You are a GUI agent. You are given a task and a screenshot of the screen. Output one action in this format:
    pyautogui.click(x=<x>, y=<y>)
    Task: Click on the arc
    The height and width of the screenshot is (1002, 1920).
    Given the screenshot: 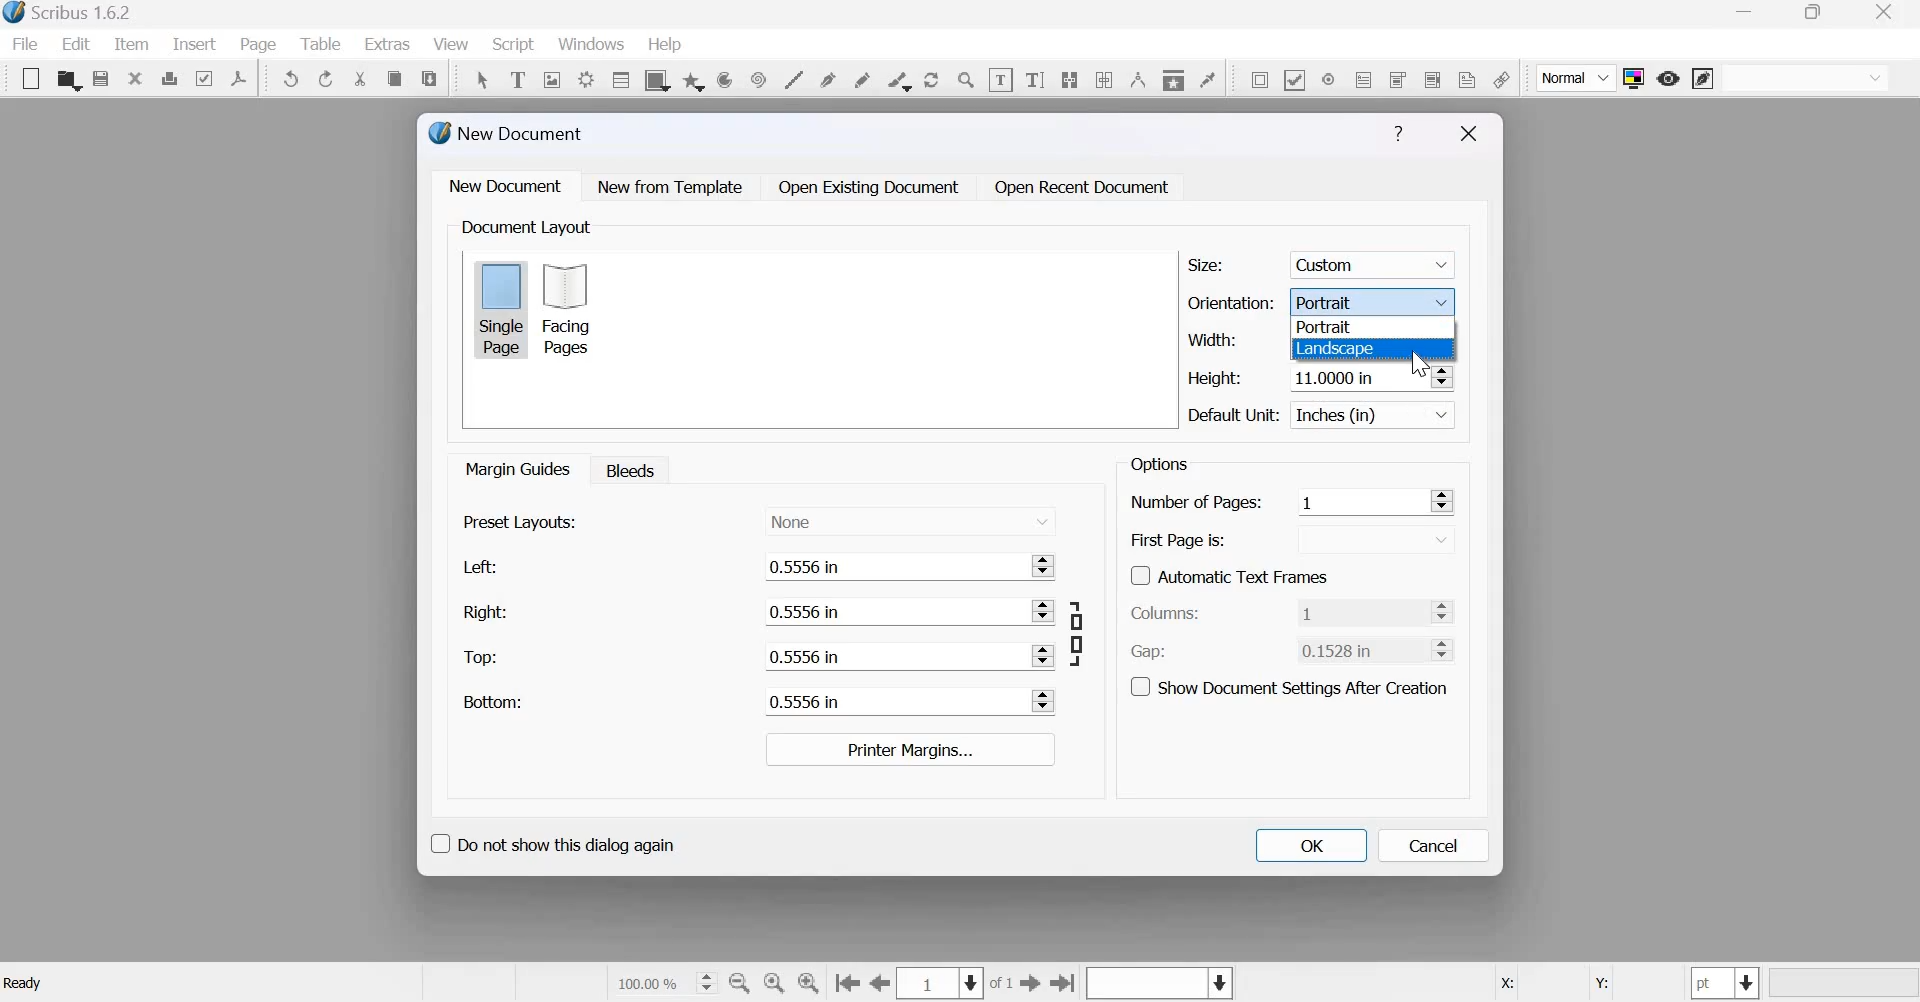 What is the action you would take?
    pyautogui.click(x=693, y=79)
    